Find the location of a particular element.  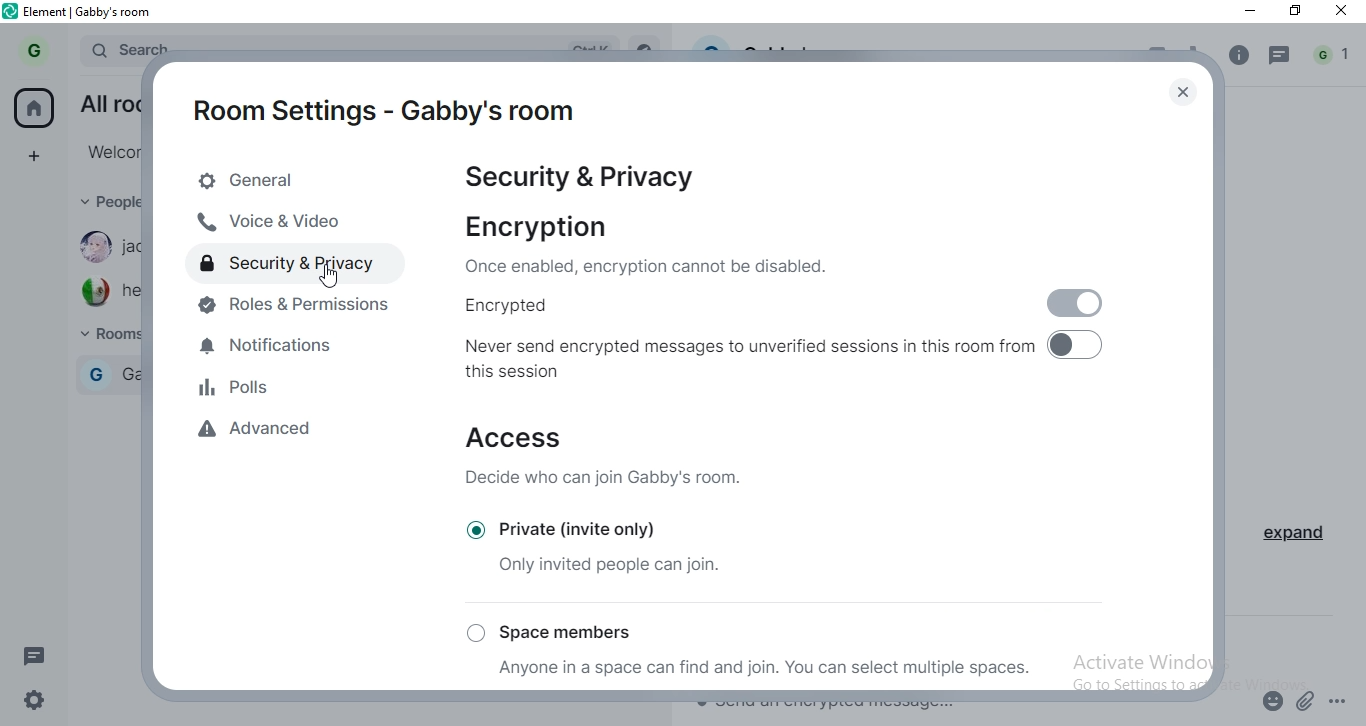

encryption is located at coordinates (650, 244).